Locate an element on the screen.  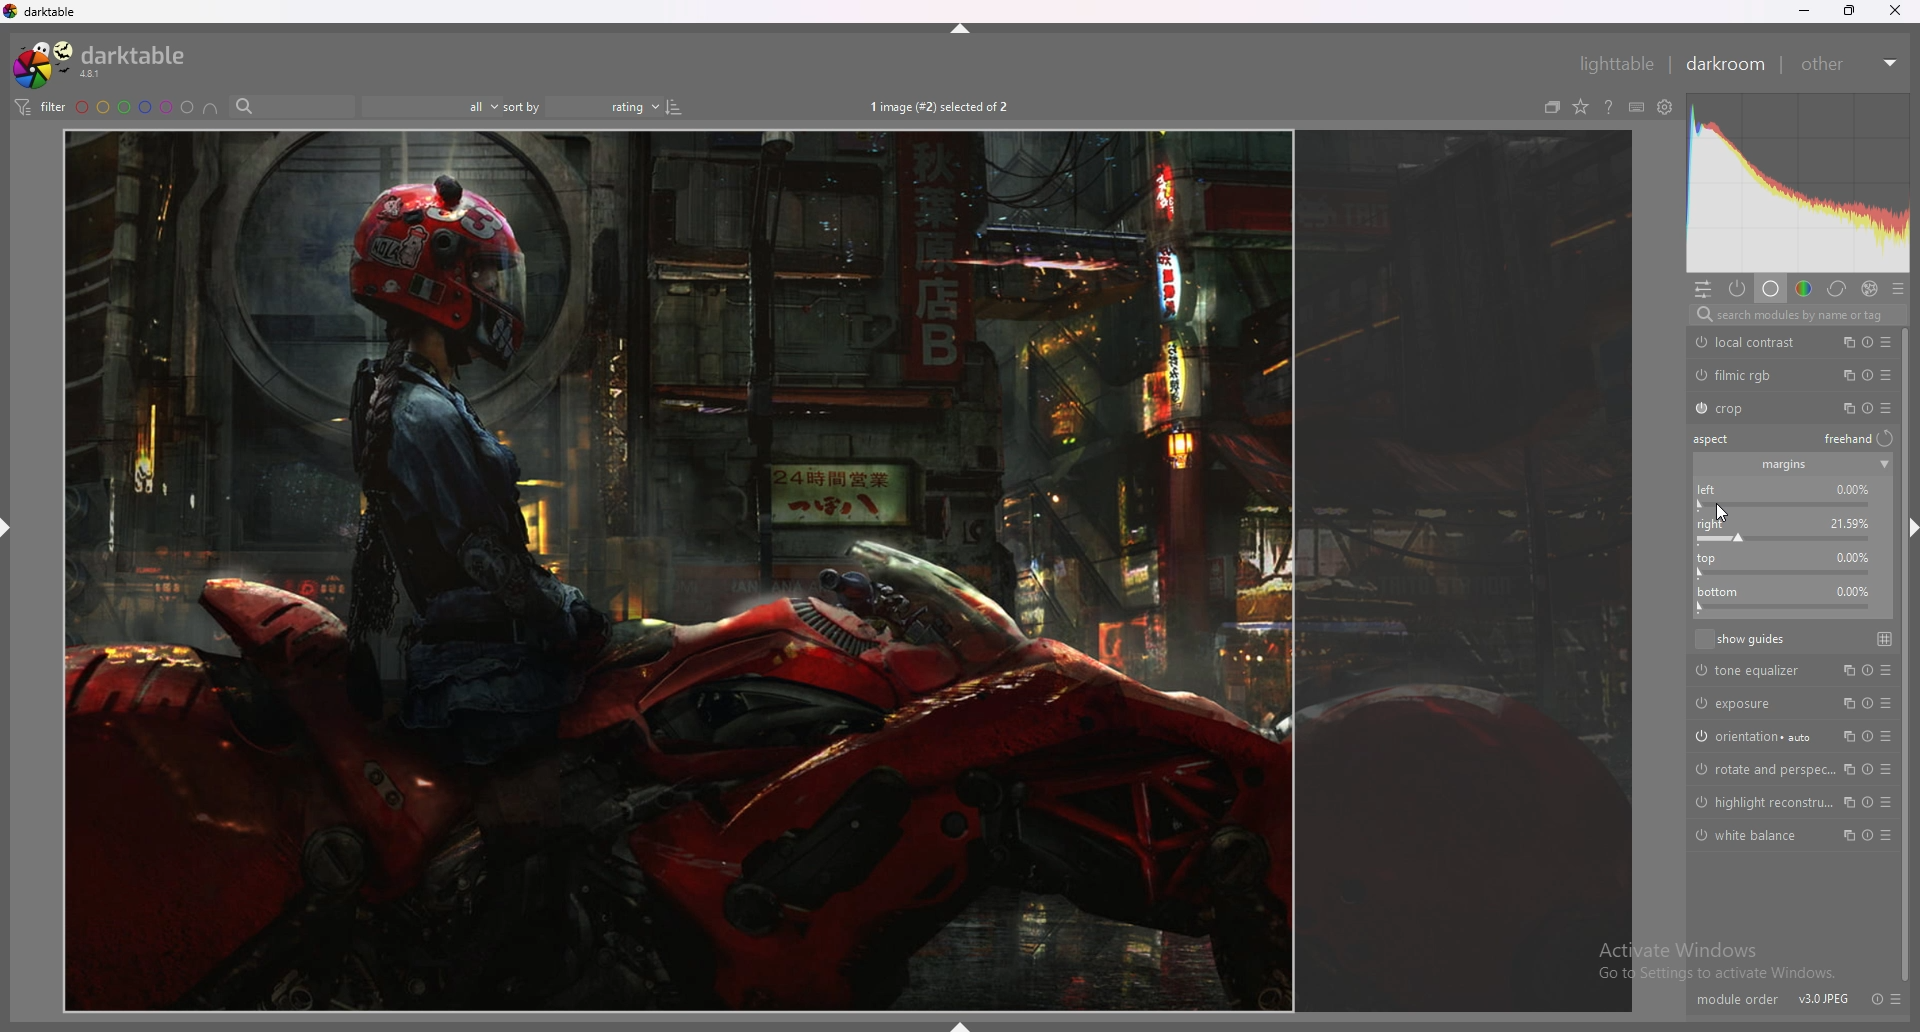
V30IPEG is located at coordinates (1818, 988).